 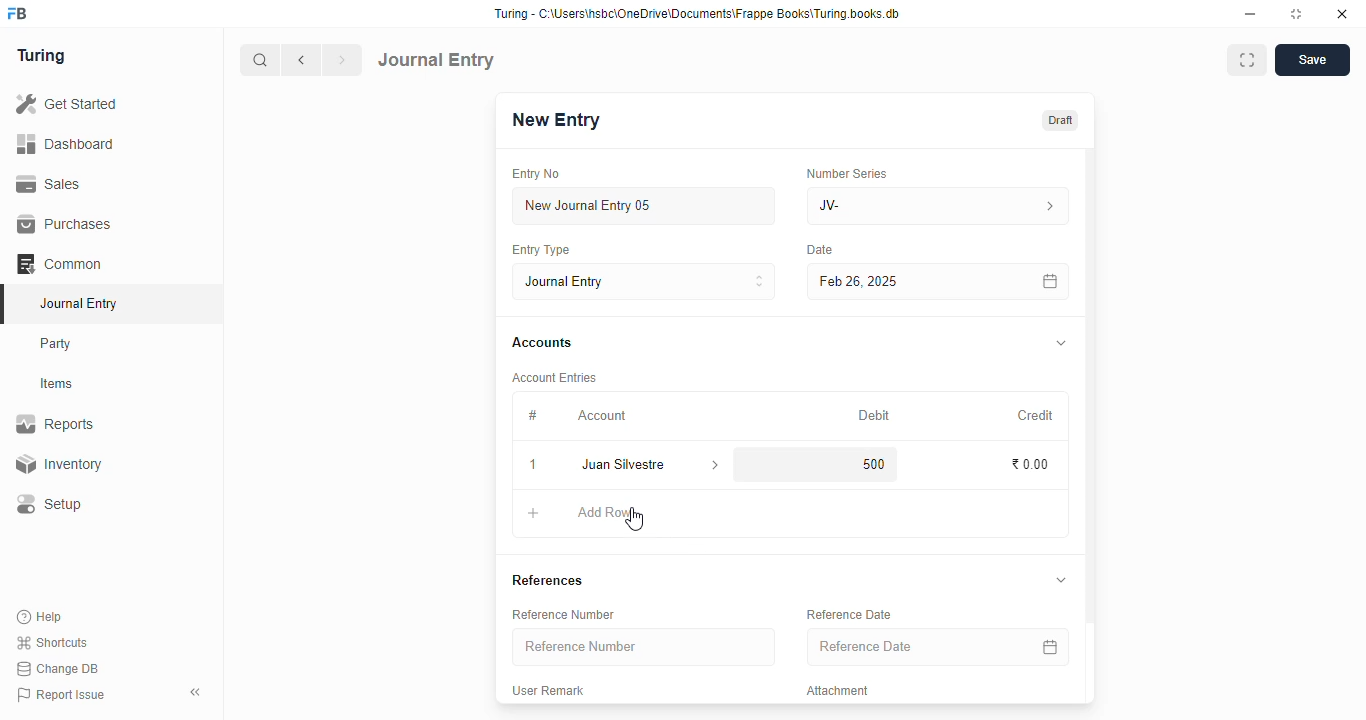 I want to click on 1, so click(x=535, y=466).